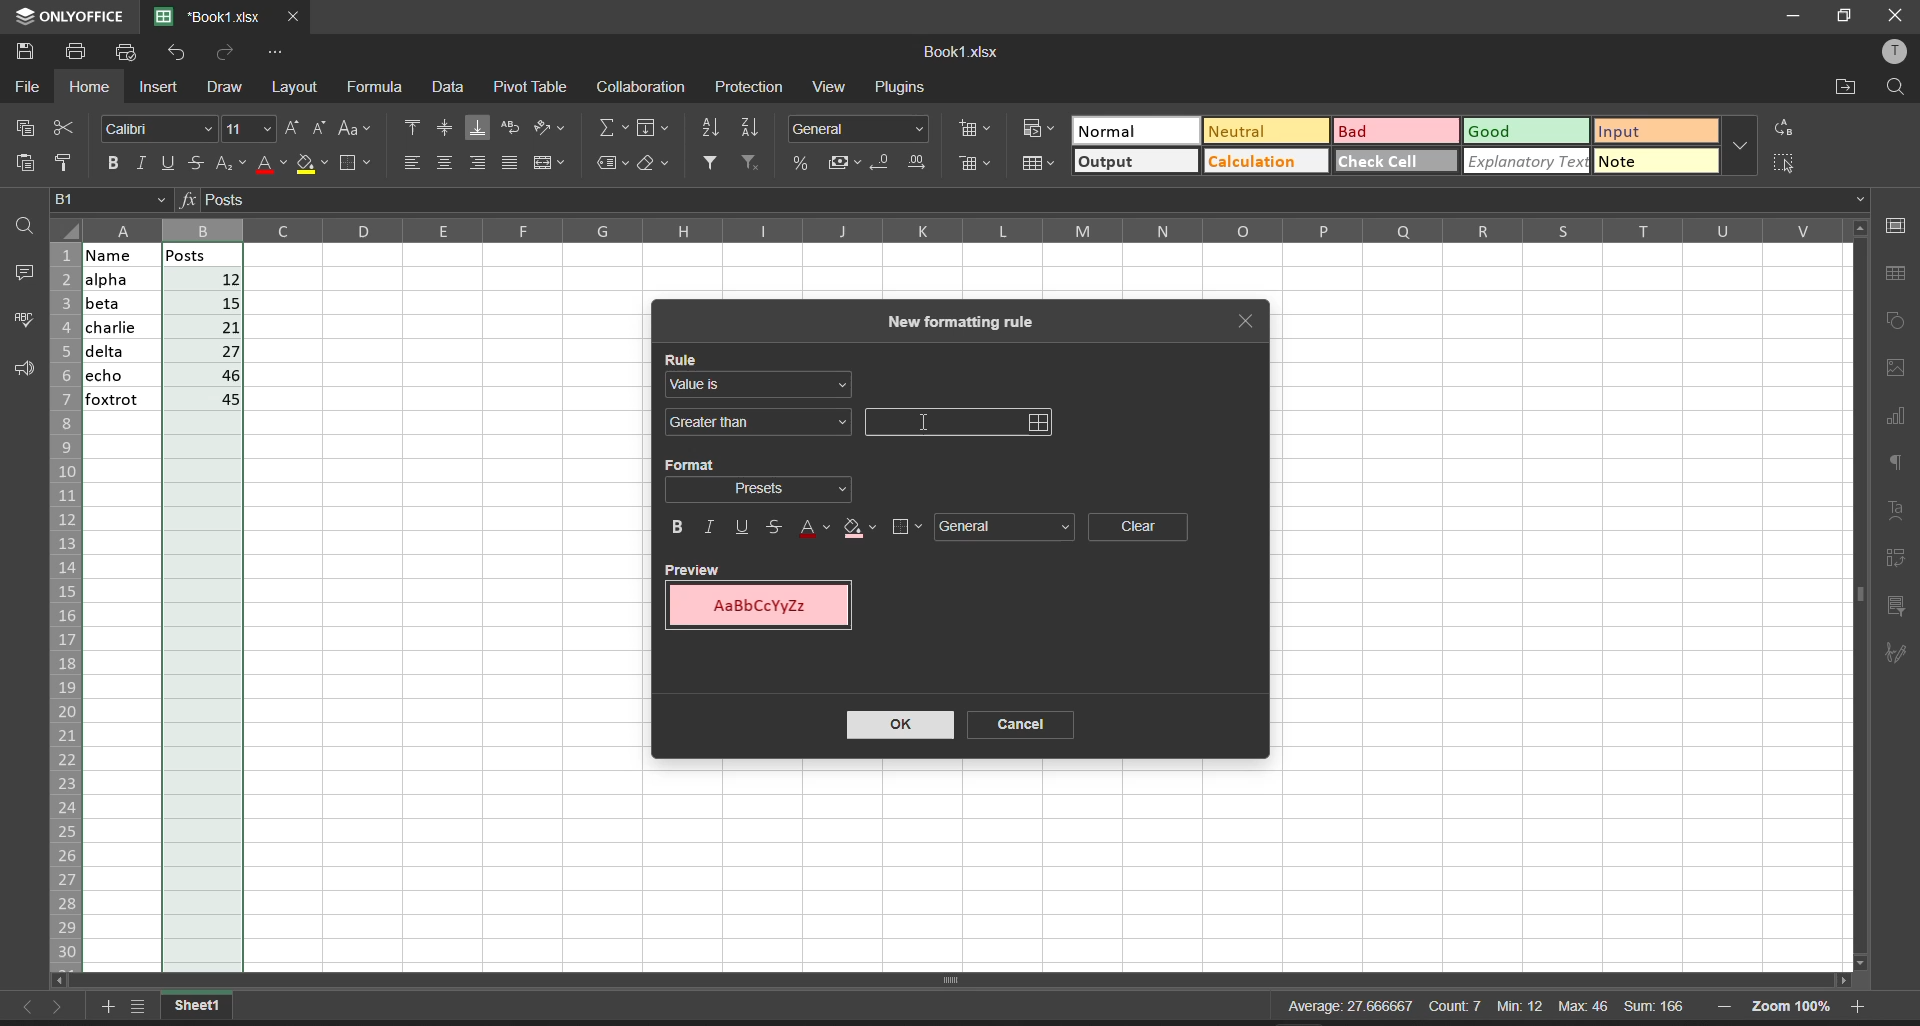 The width and height of the screenshot is (1920, 1026). What do you see at coordinates (1244, 320) in the screenshot?
I see `close tab` at bounding box center [1244, 320].